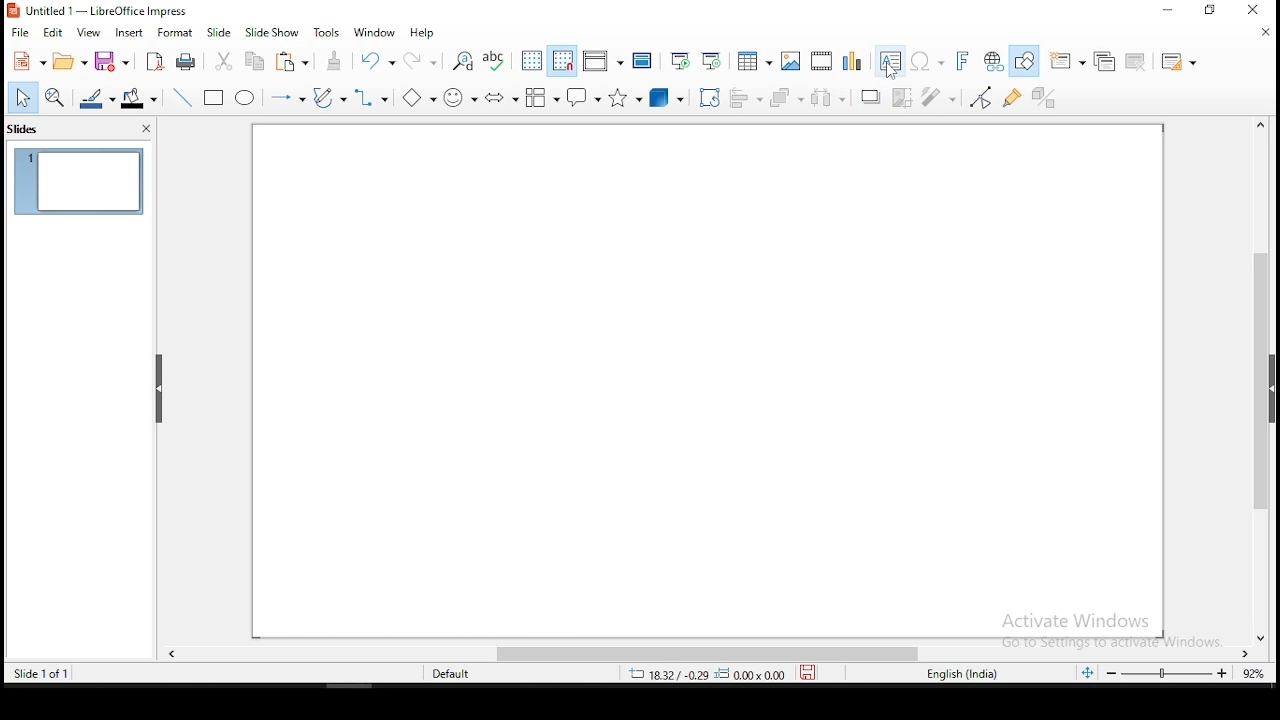  What do you see at coordinates (982, 97) in the screenshot?
I see `toggle point edit mode` at bounding box center [982, 97].